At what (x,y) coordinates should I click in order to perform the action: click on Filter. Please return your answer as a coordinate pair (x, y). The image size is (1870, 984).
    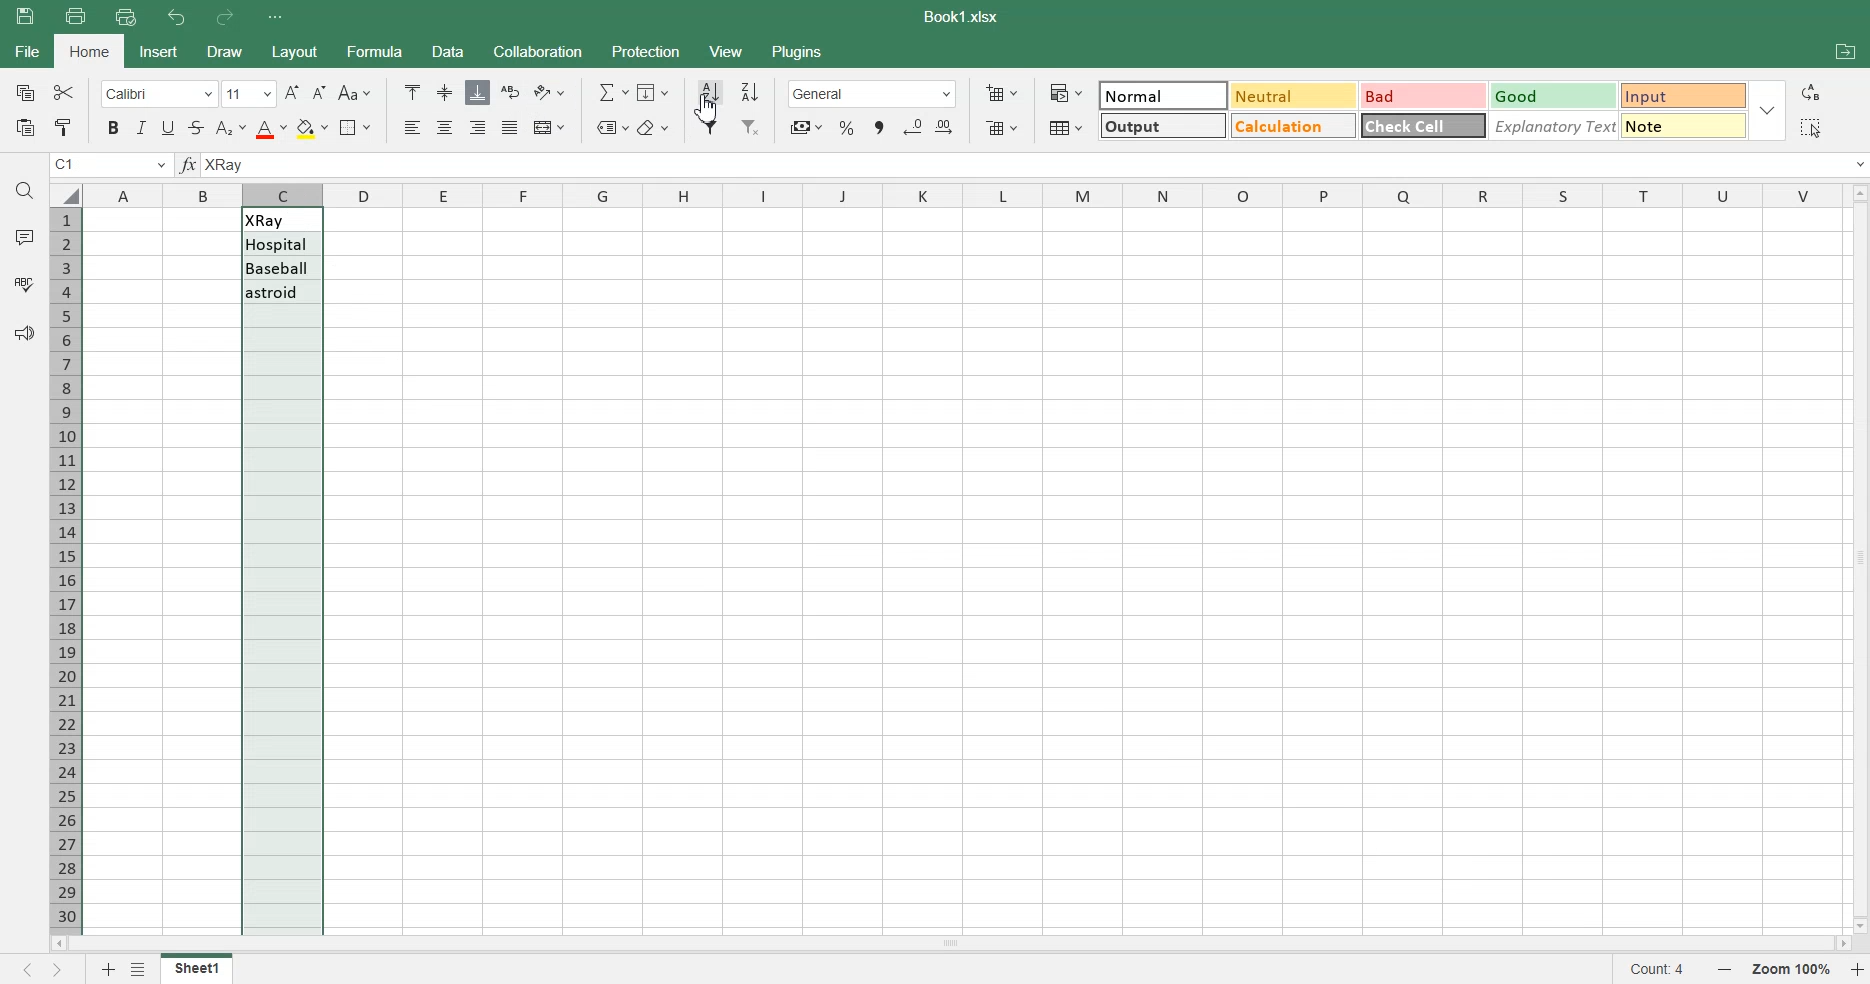
    Looking at the image, I should click on (711, 127).